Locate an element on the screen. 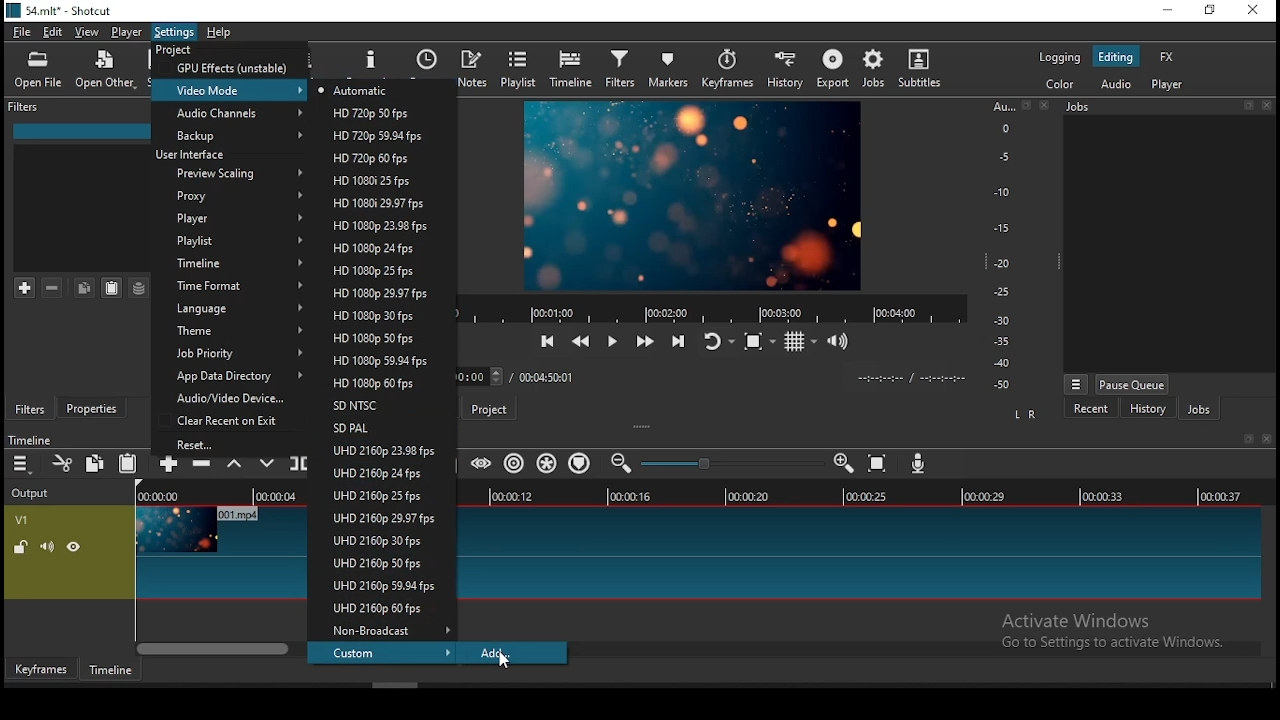 Image resolution: width=1280 pixels, height=720 pixels. append is located at coordinates (168, 467).